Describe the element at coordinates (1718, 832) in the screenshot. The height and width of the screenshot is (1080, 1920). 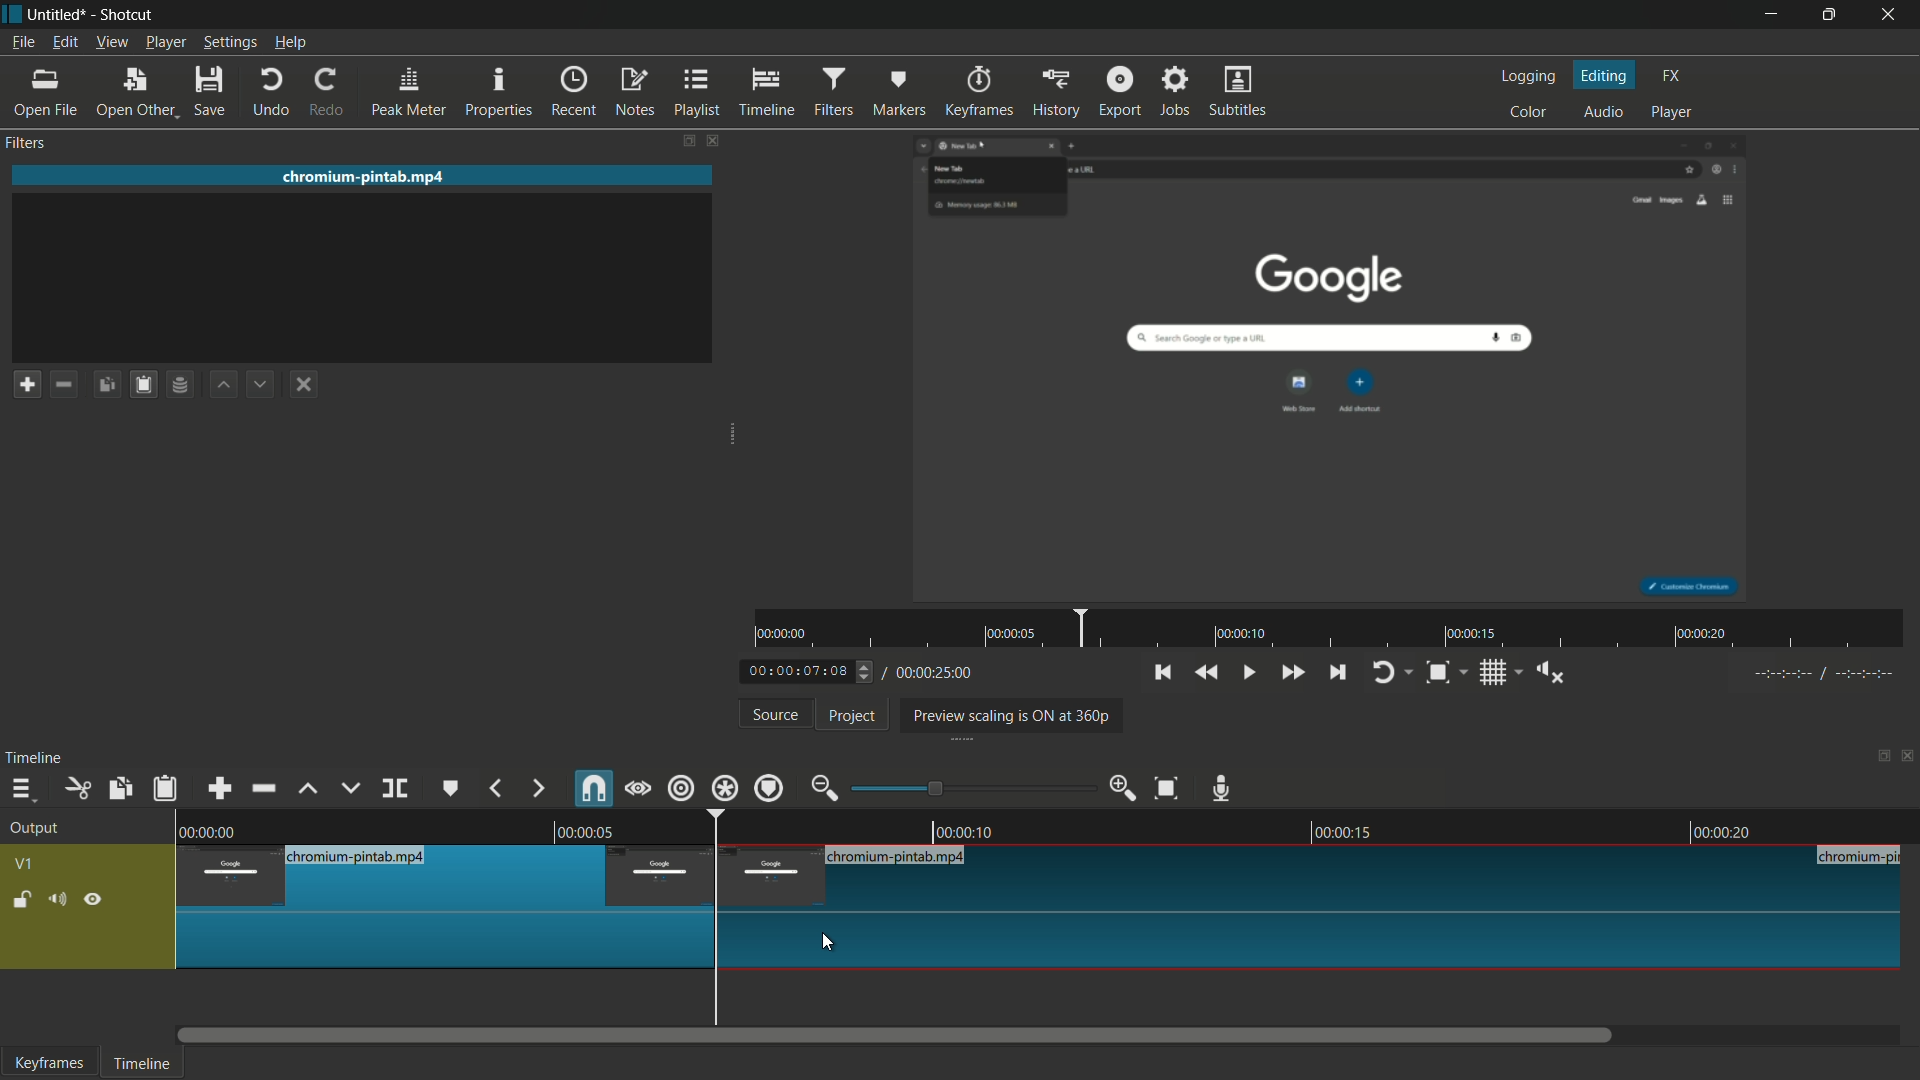
I see `0.00.20` at that location.